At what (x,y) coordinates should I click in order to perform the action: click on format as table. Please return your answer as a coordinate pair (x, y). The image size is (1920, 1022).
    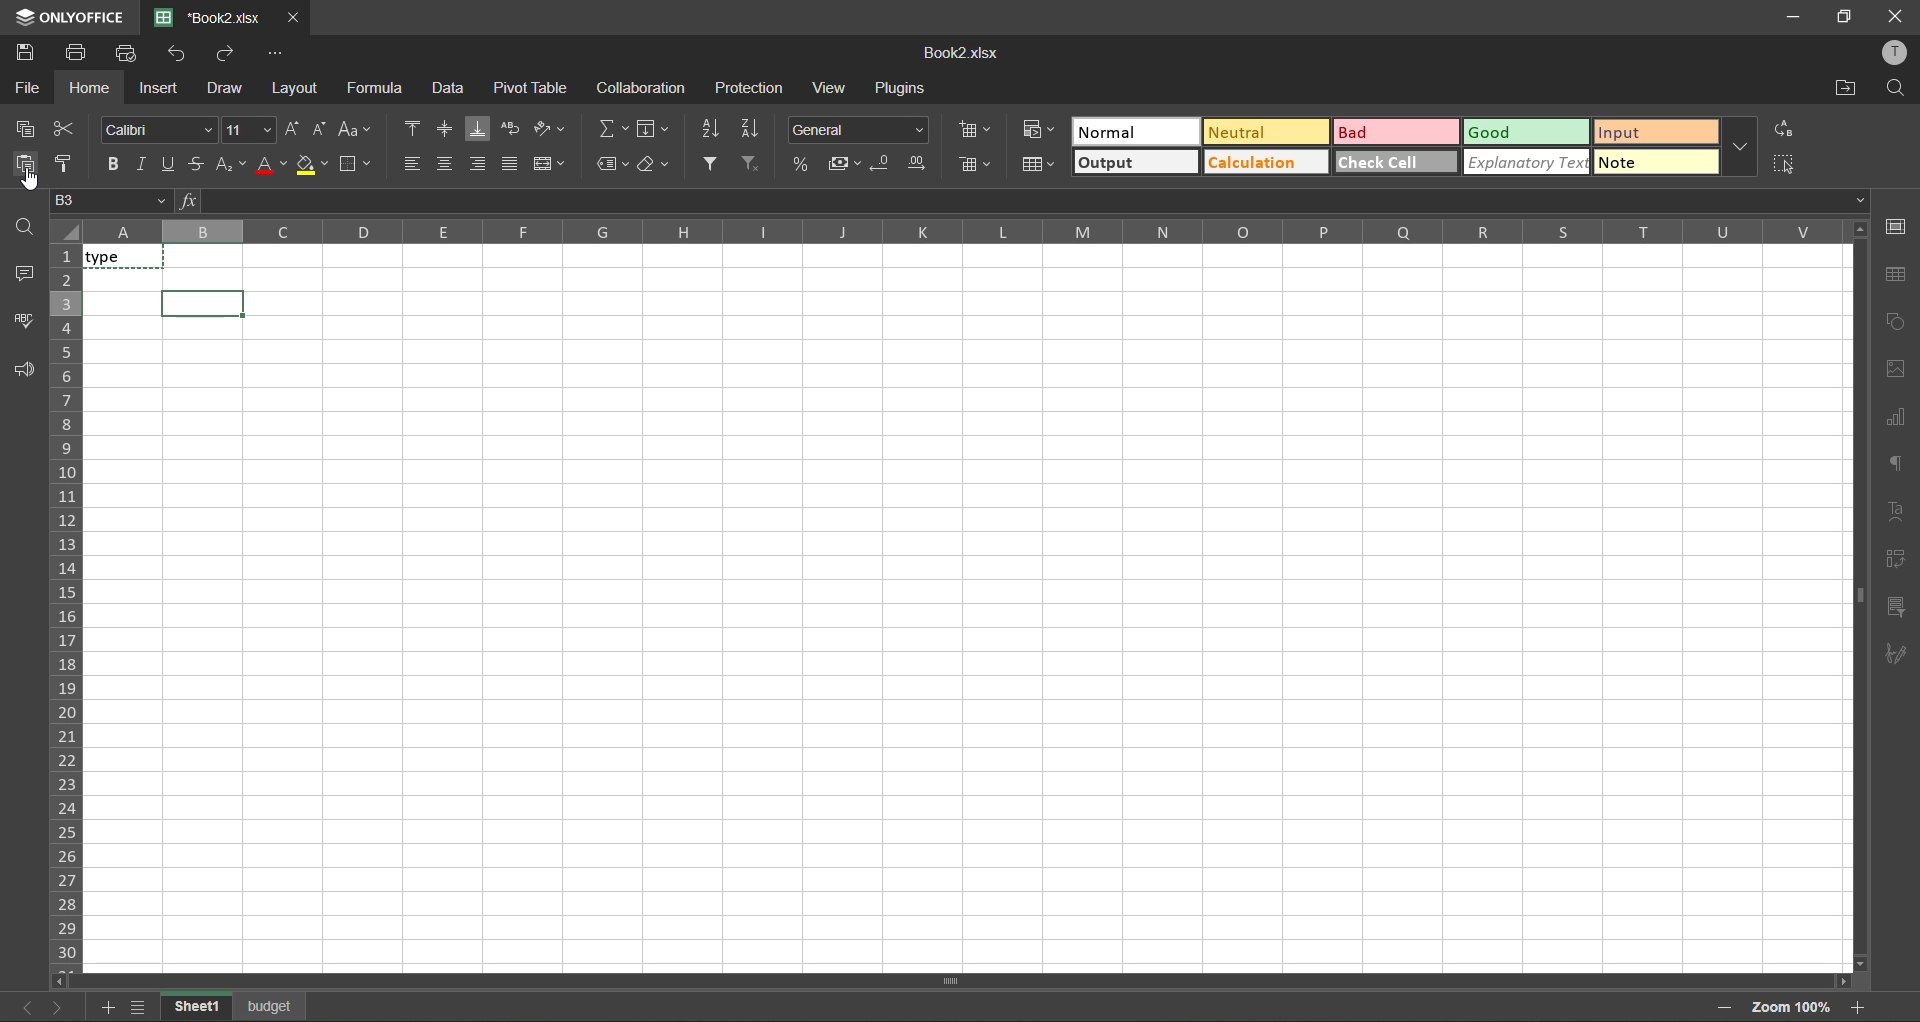
    Looking at the image, I should click on (1038, 165).